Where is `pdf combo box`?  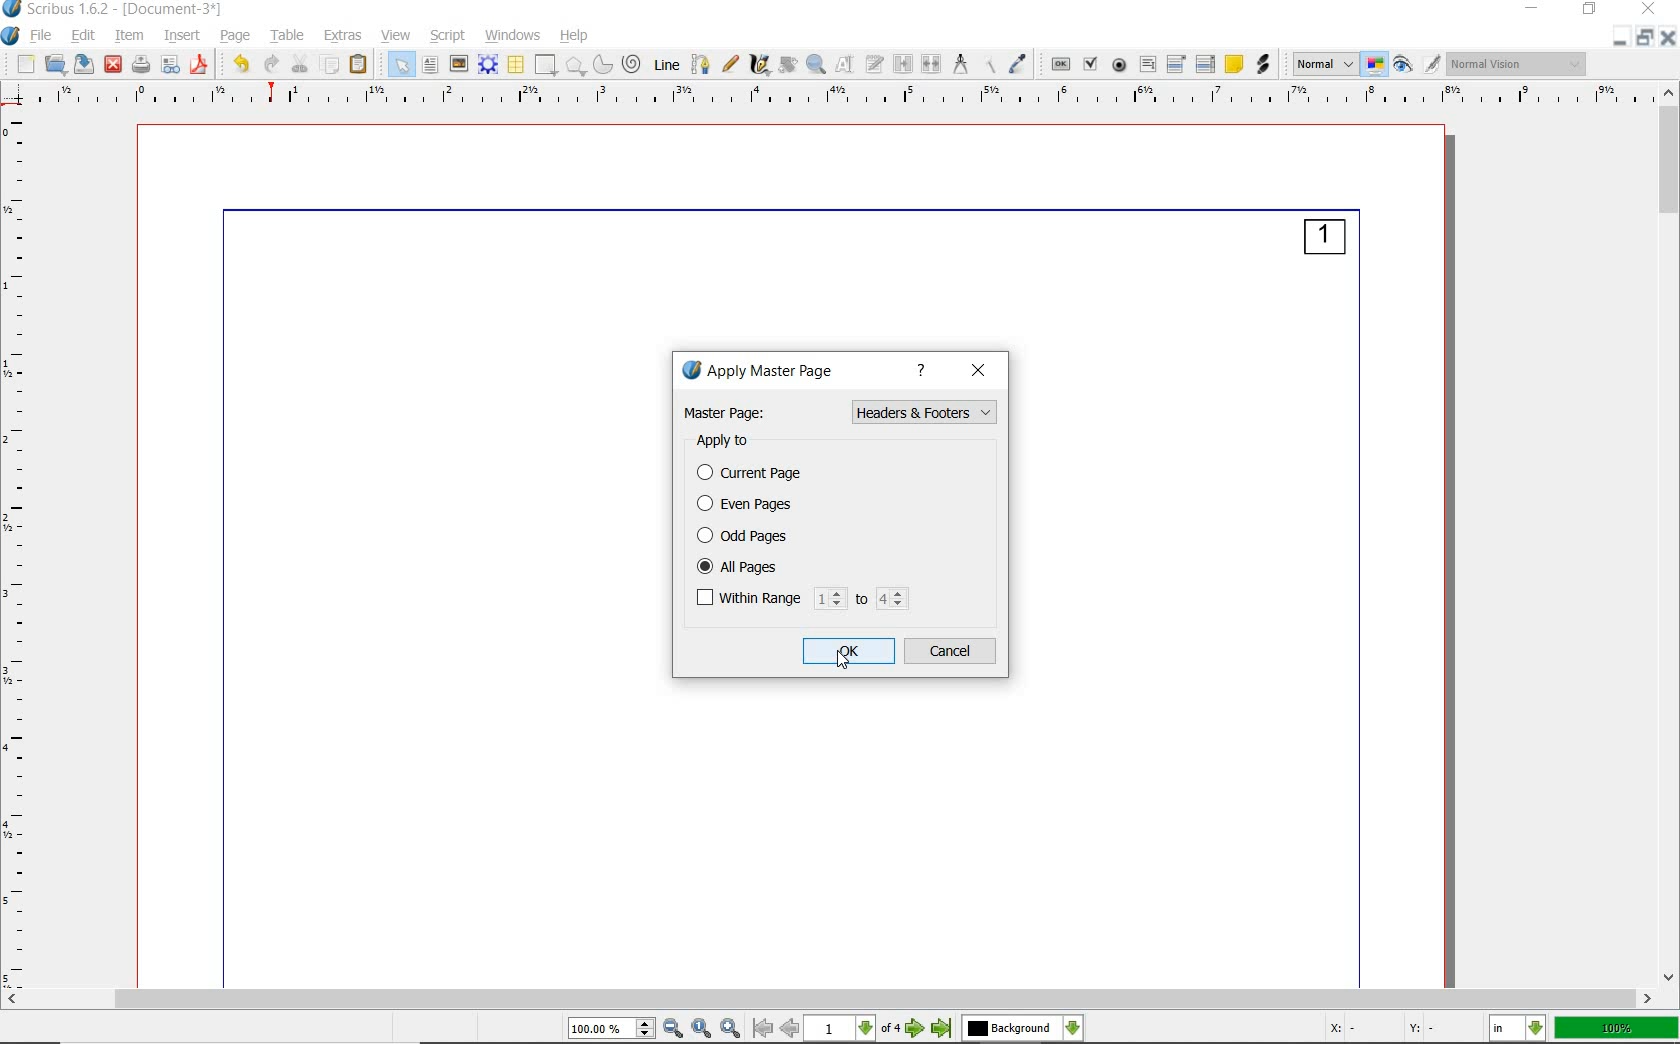
pdf combo box is located at coordinates (1177, 65).